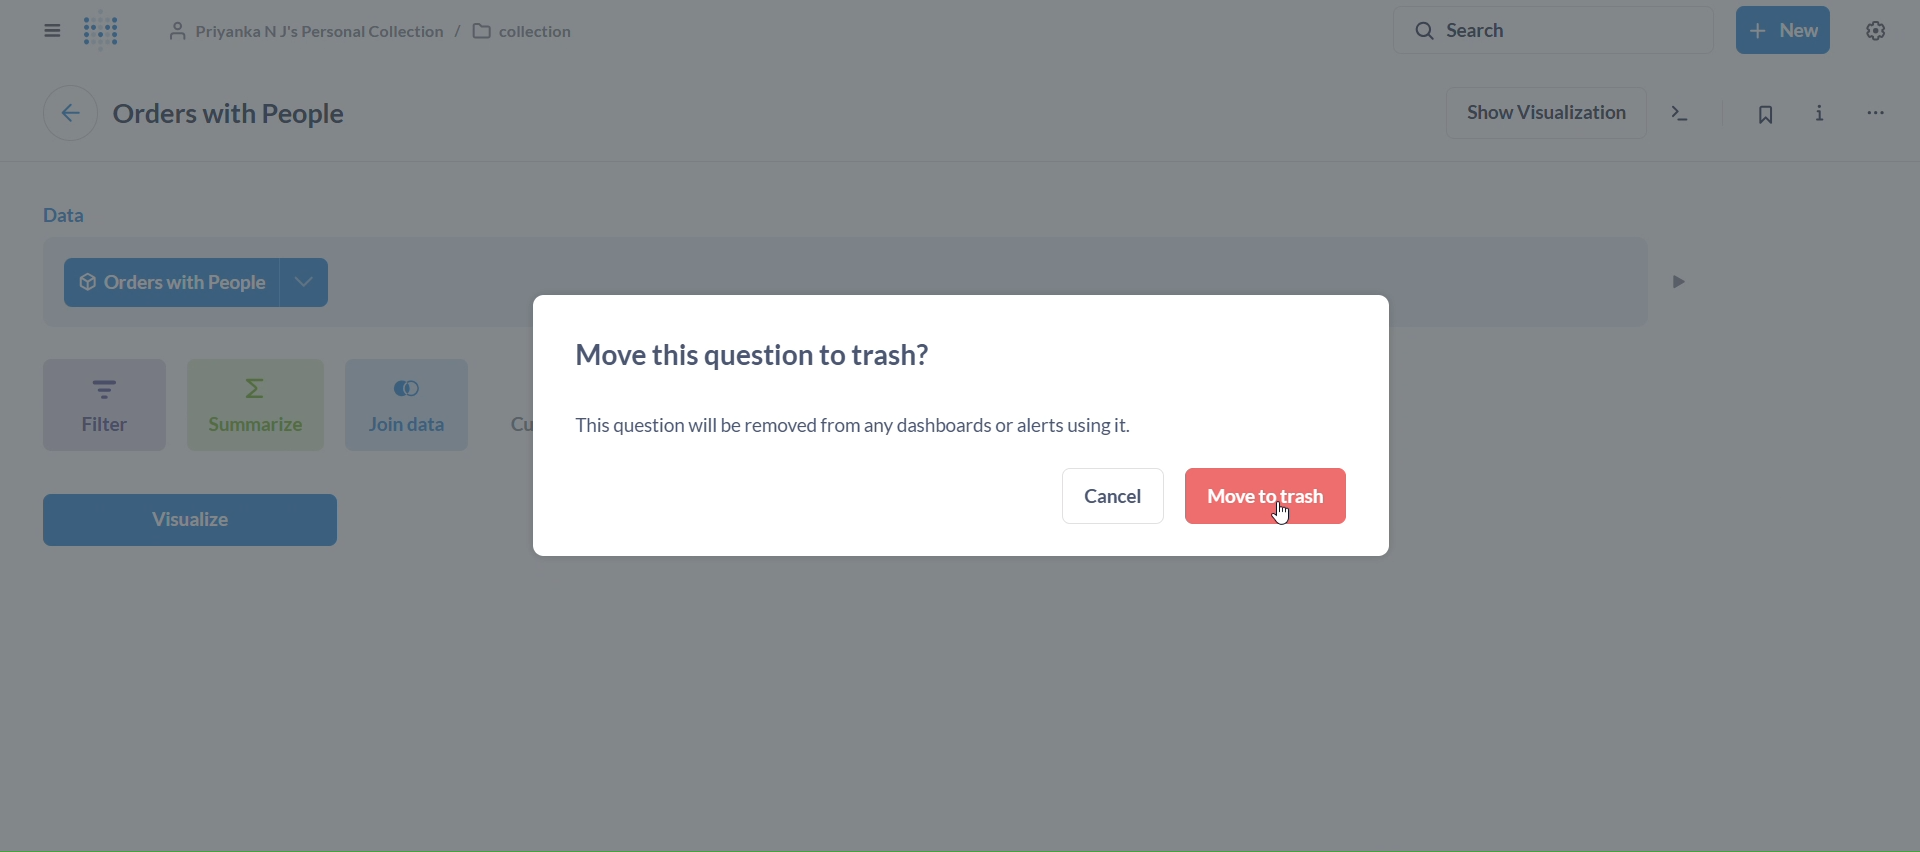 Image resolution: width=1920 pixels, height=852 pixels. I want to click on view the sql, so click(1680, 113).